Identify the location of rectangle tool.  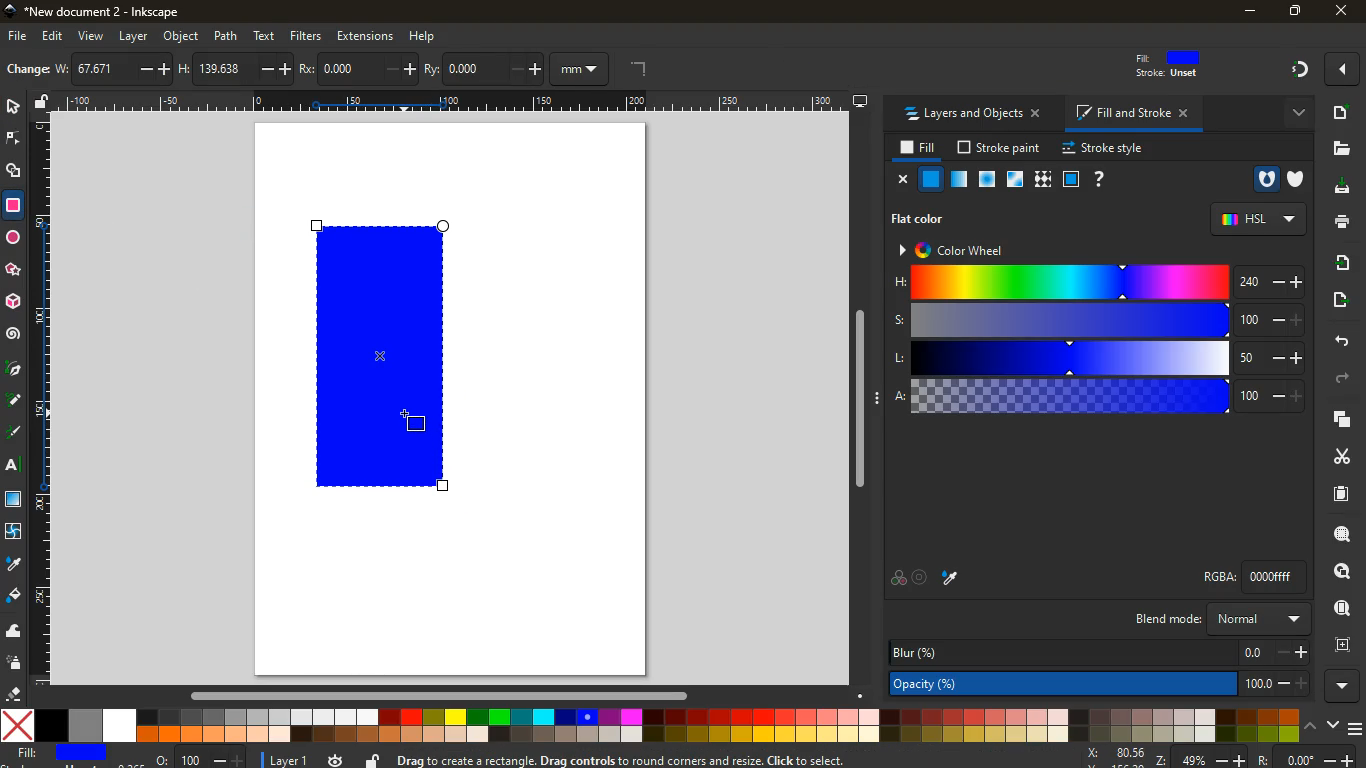
(15, 208).